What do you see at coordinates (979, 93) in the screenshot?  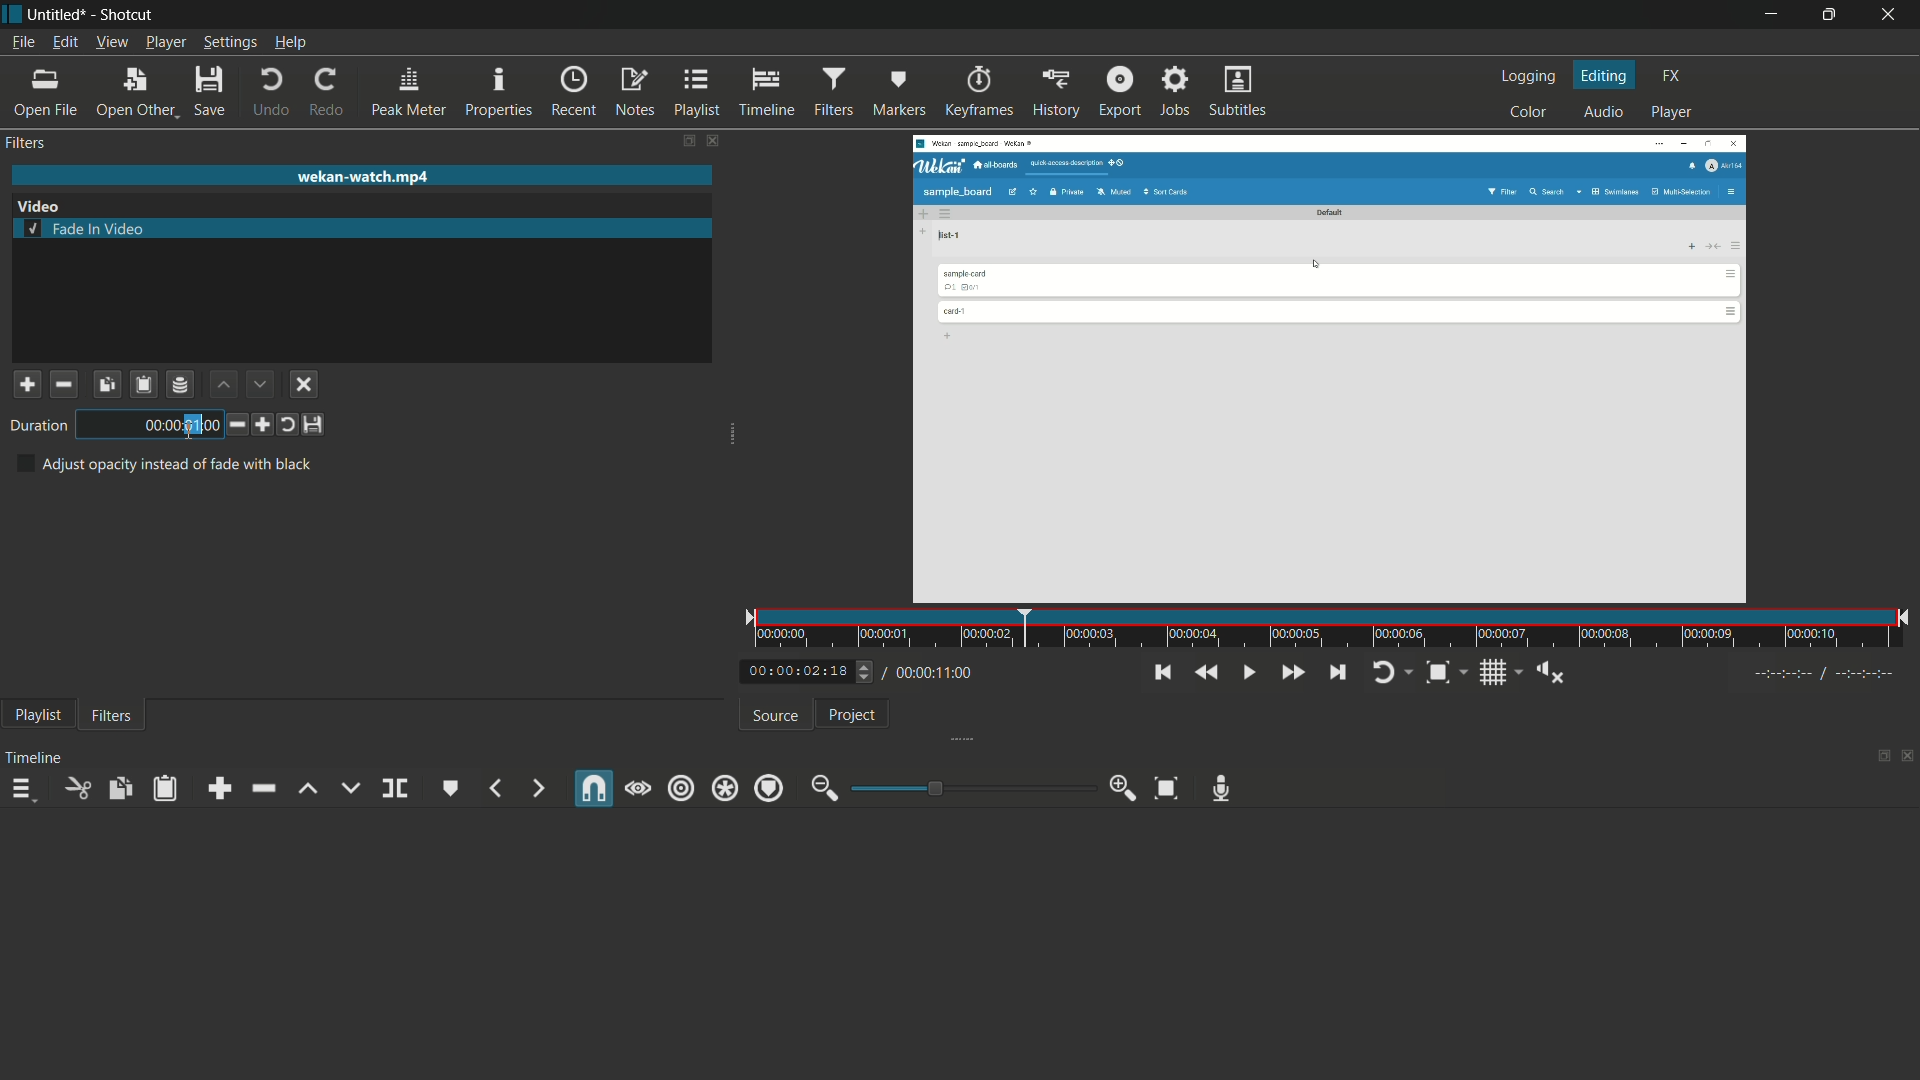 I see `keyframes` at bounding box center [979, 93].